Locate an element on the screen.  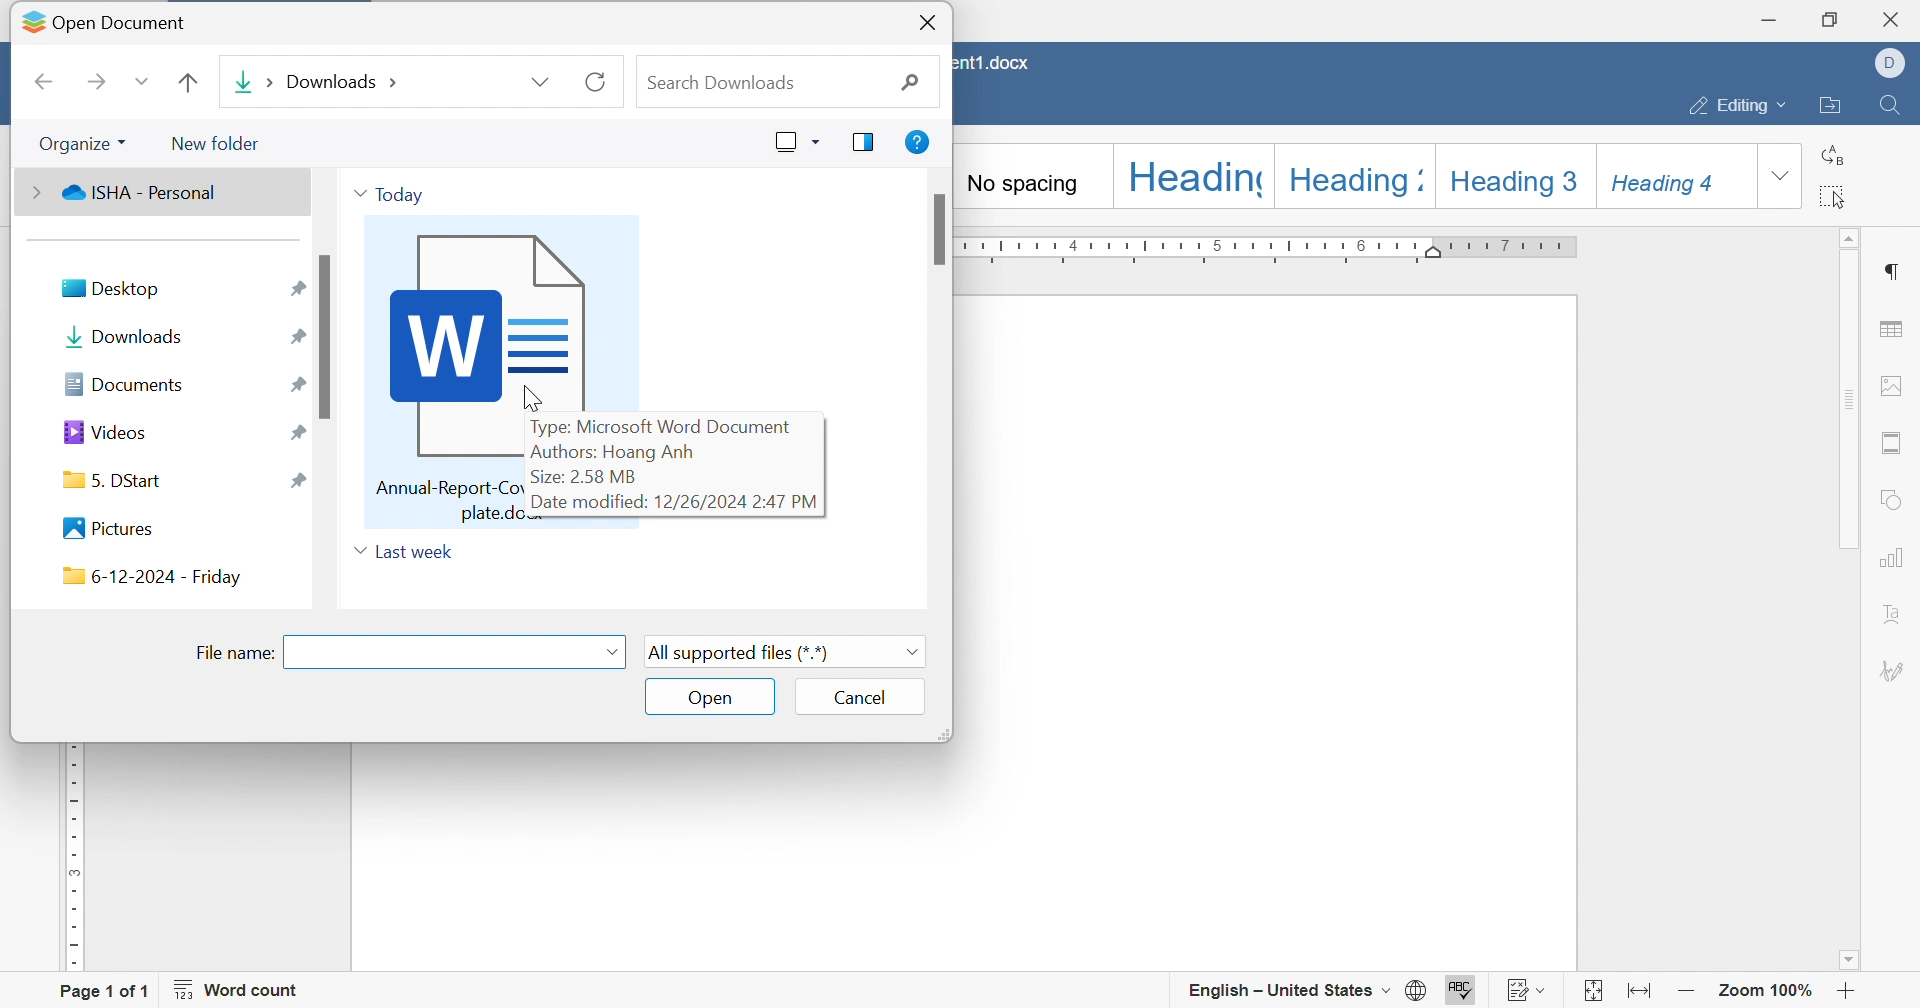
signature settings is located at coordinates (1895, 671).